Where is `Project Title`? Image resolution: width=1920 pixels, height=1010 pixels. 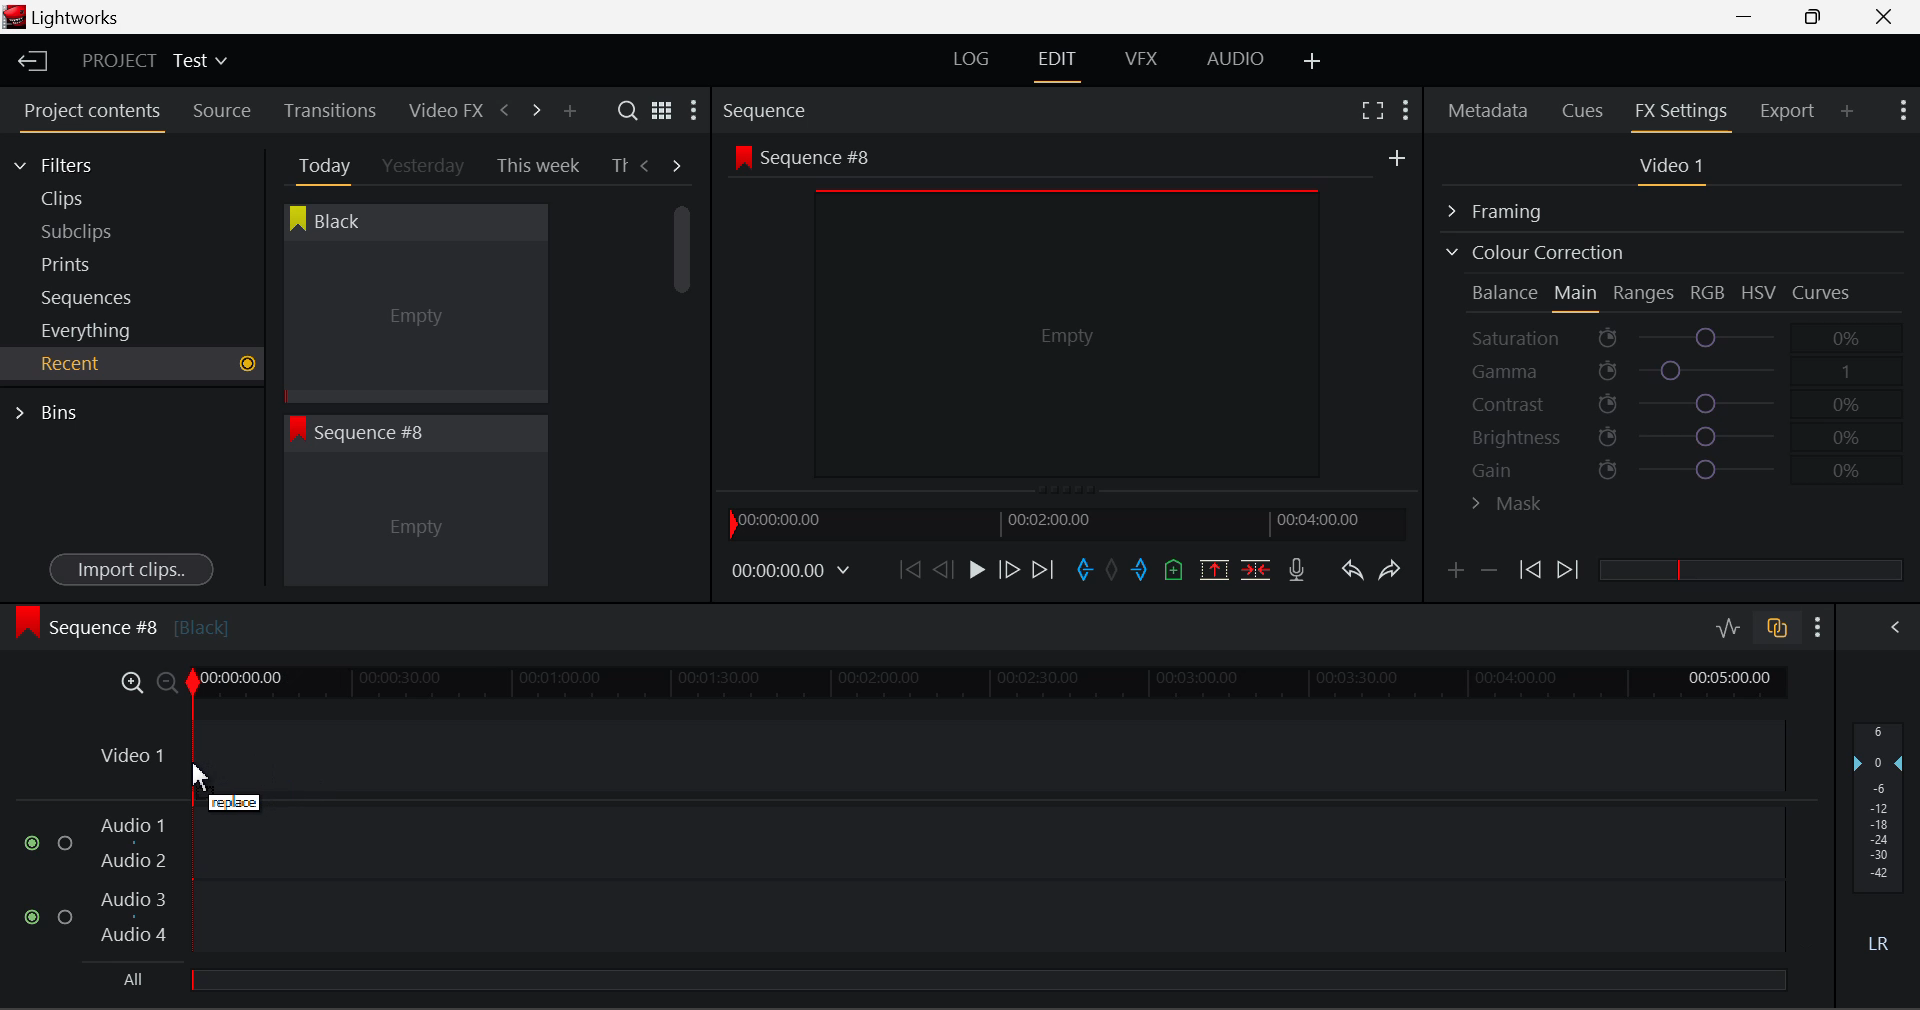 Project Title is located at coordinates (155, 62).